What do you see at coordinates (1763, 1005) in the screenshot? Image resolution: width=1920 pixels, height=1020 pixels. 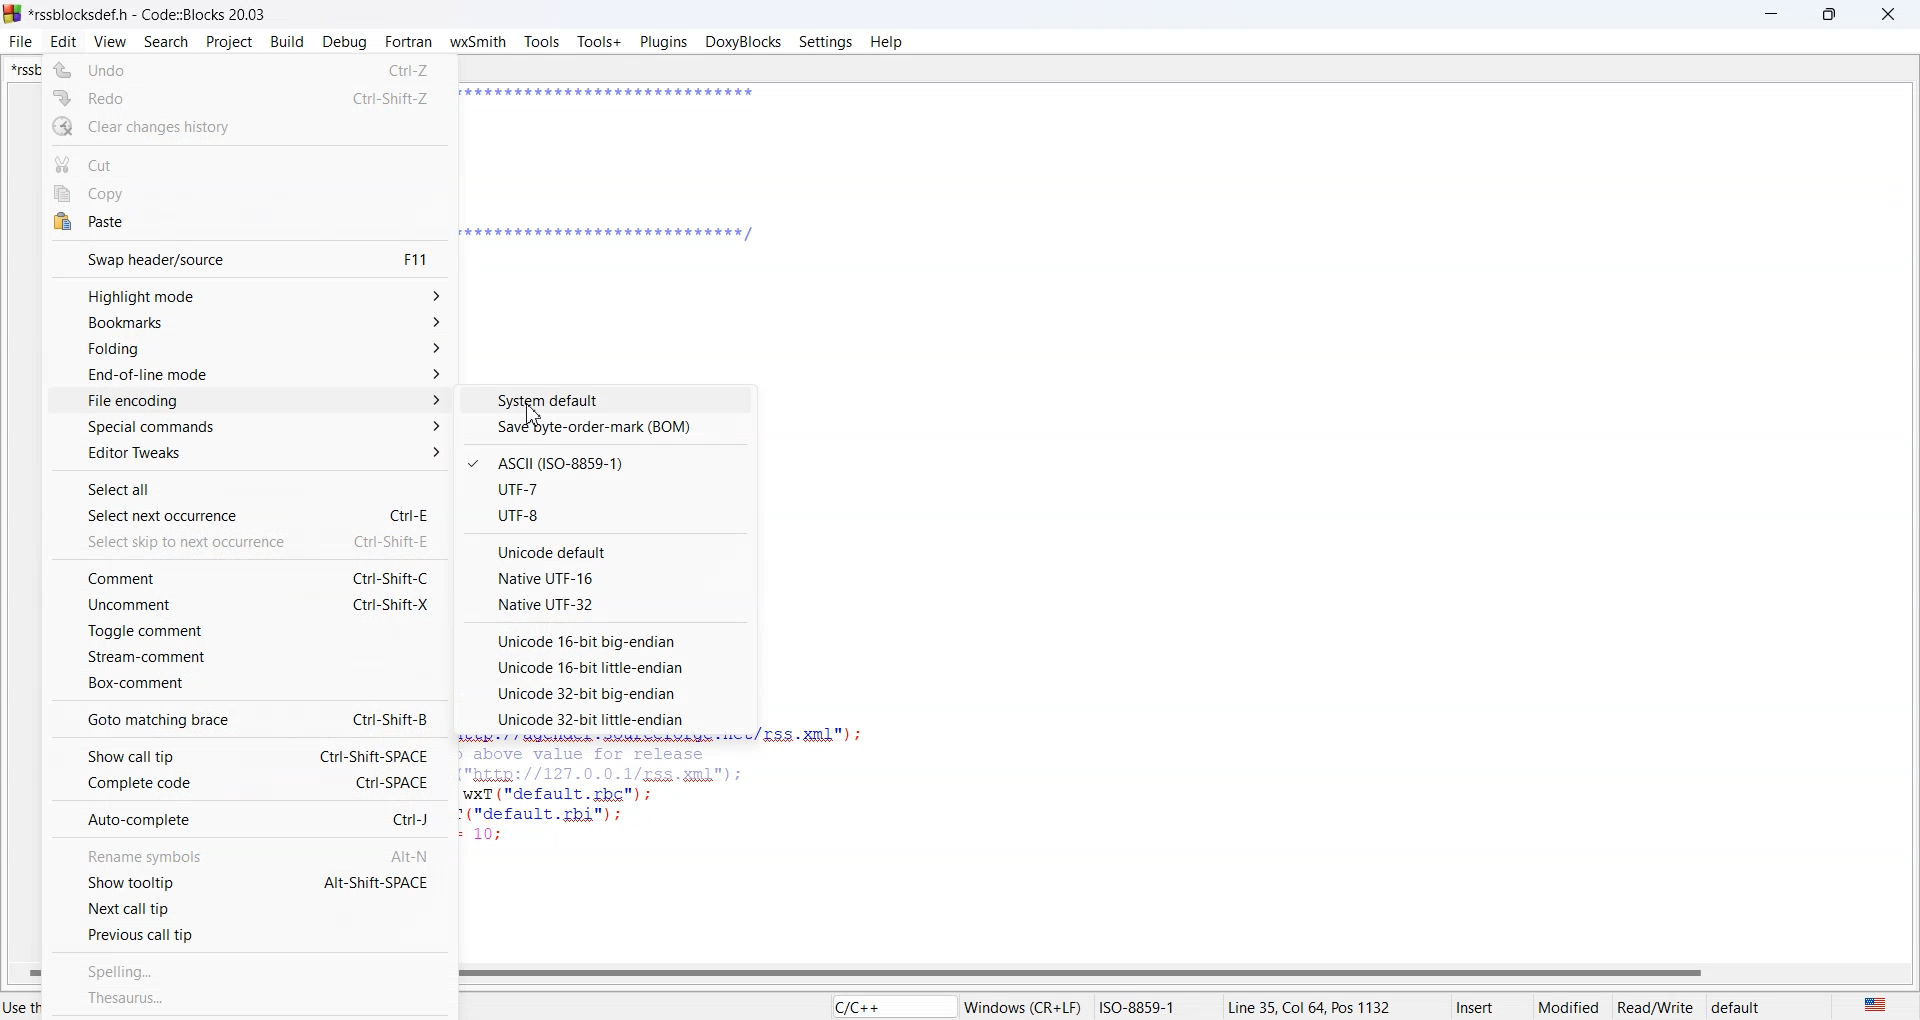 I see `default` at bounding box center [1763, 1005].